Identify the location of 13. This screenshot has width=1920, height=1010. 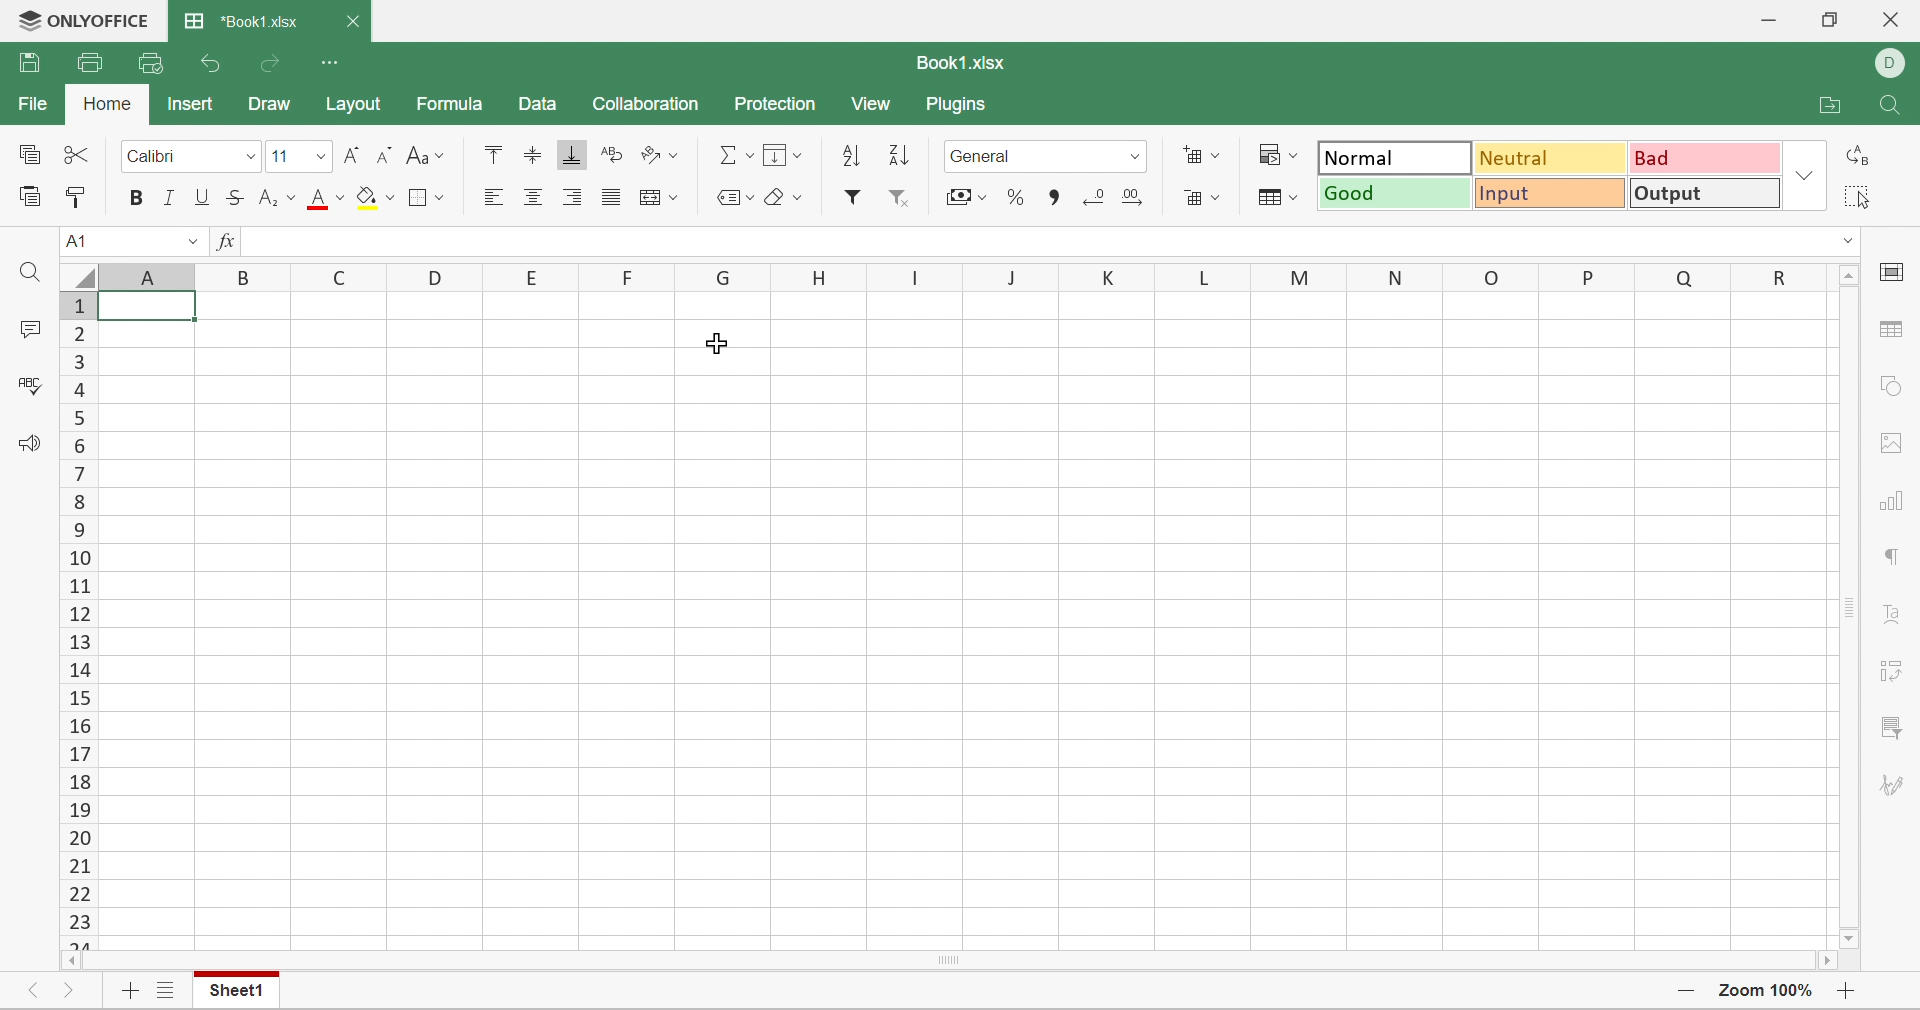
(82, 643).